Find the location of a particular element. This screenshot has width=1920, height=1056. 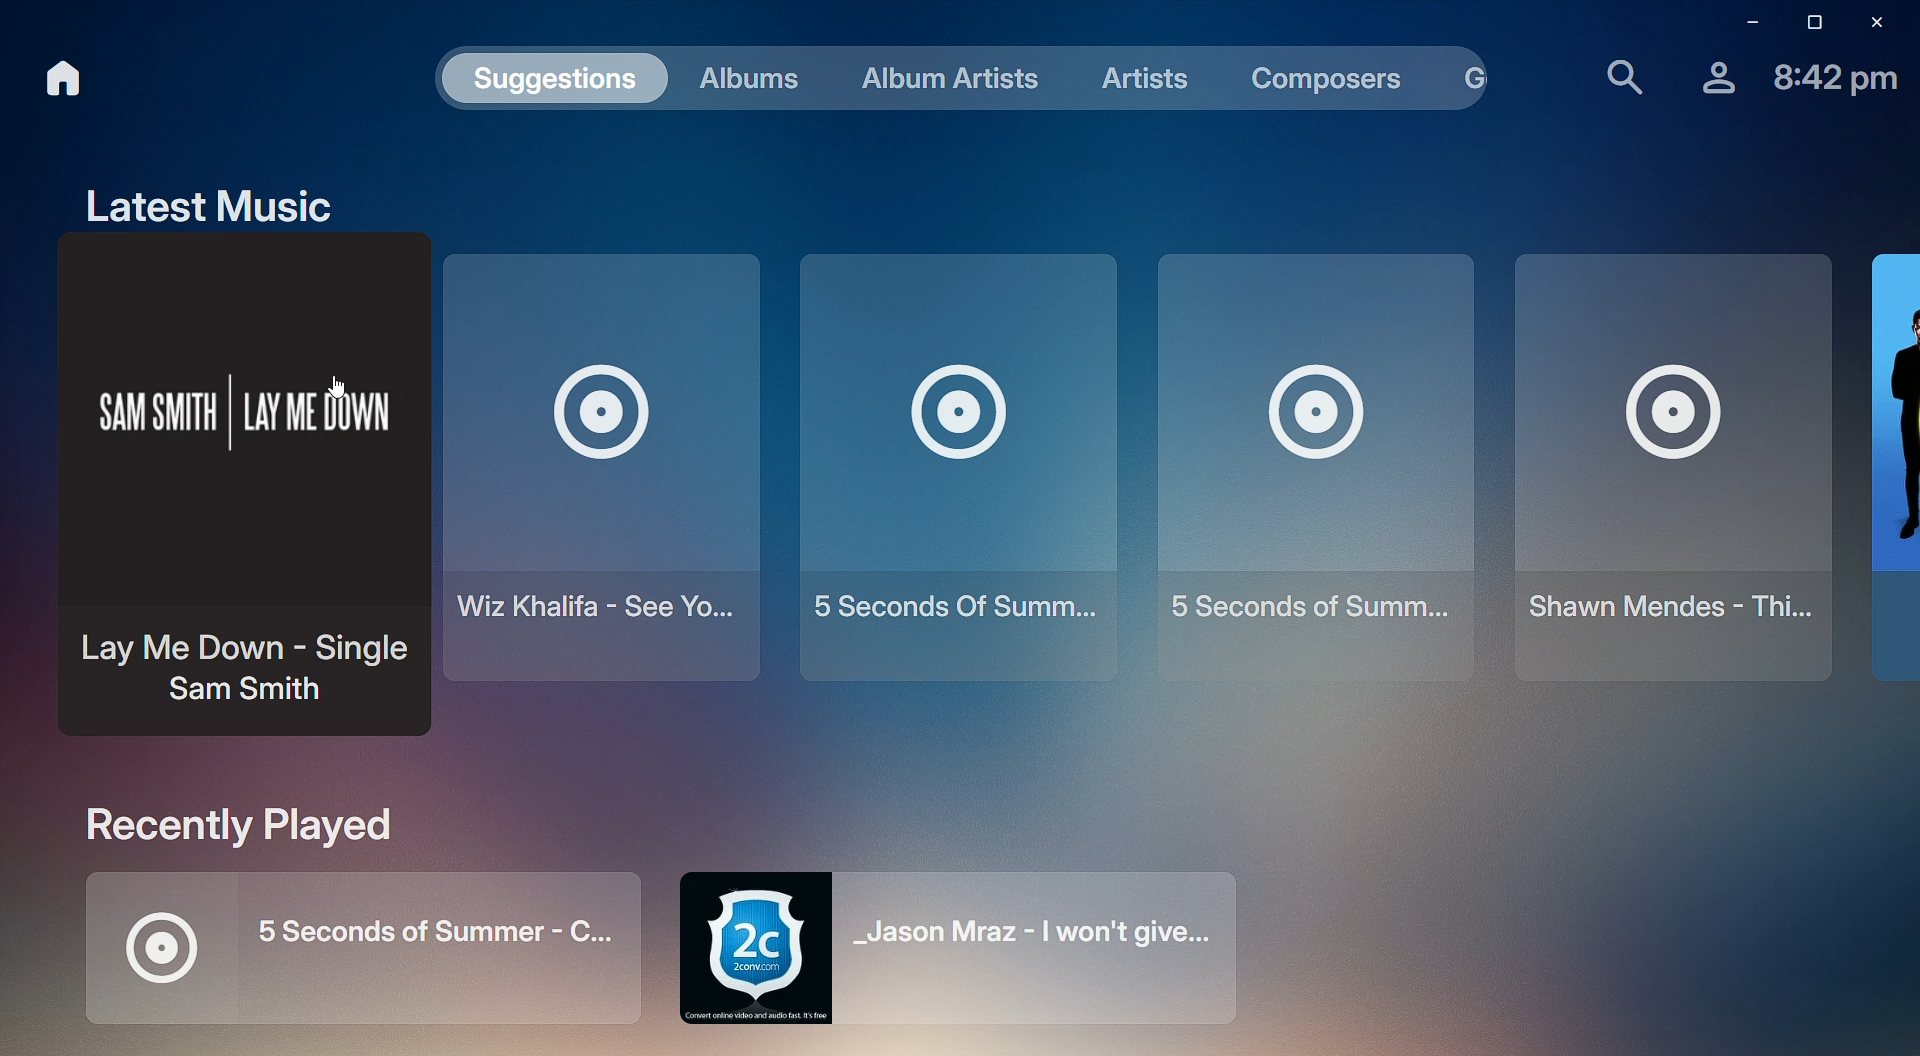

Poster is located at coordinates (1896, 463).